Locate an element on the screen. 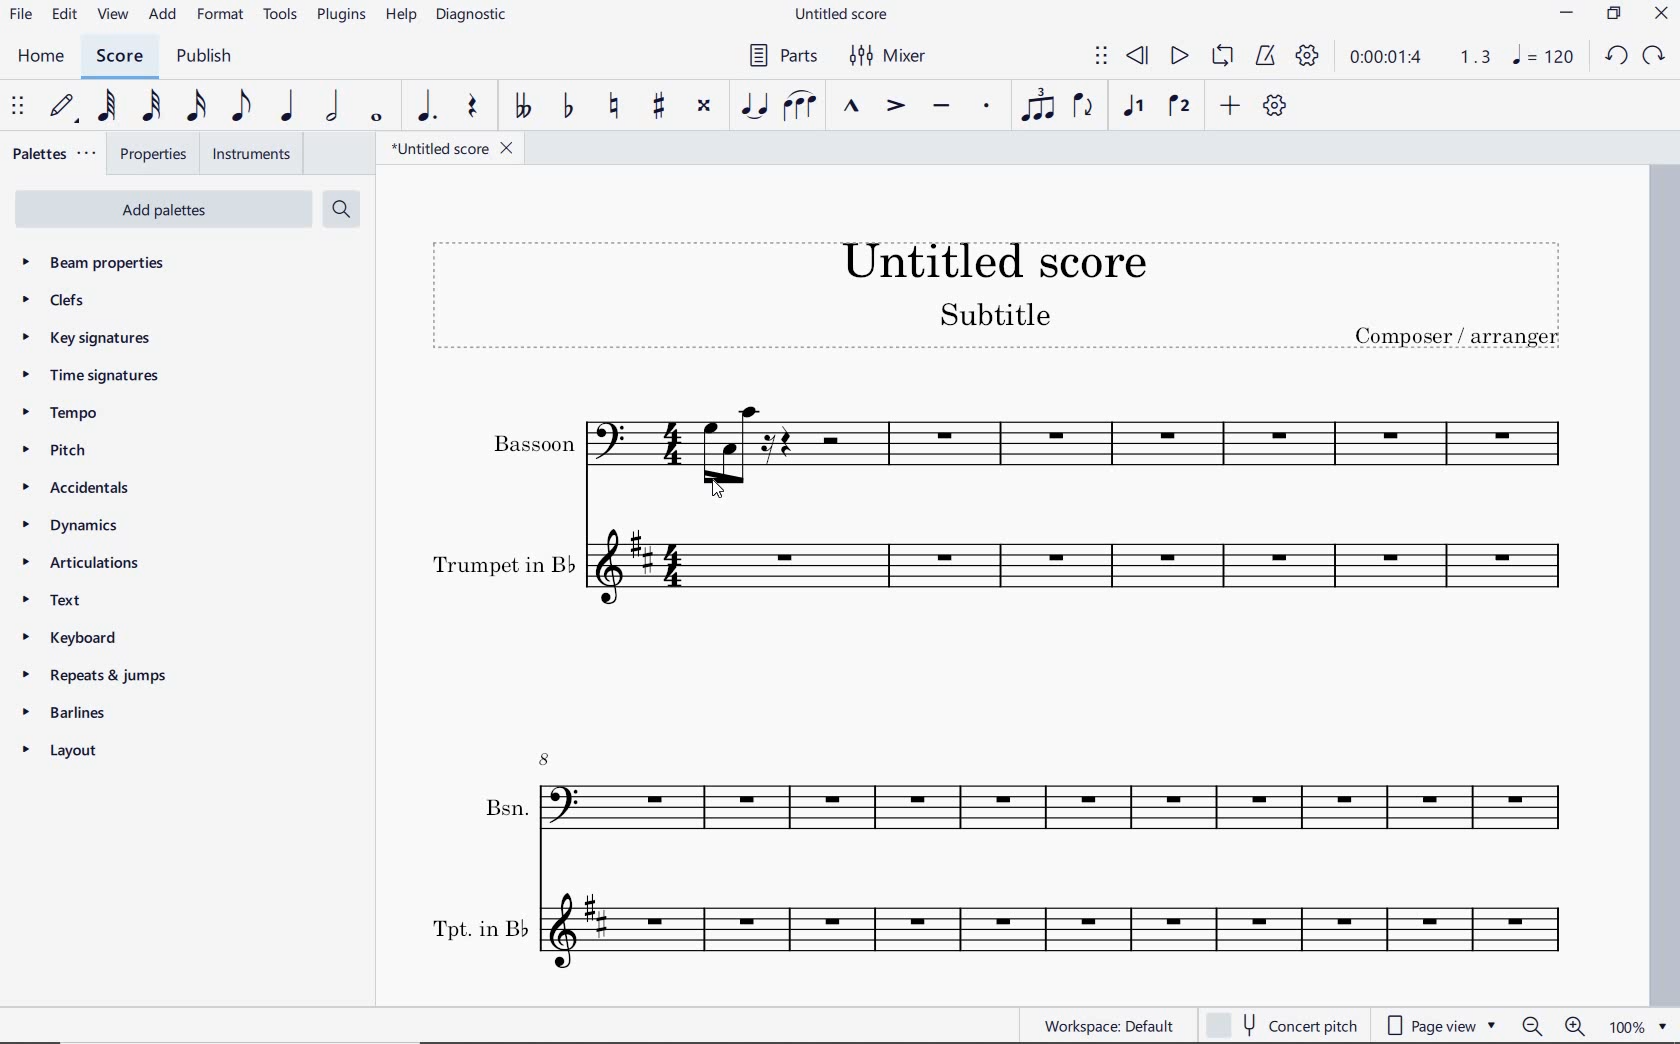 Image resolution: width=1680 pixels, height=1044 pixels. toggle sharp is located at coordinates (658, 107).